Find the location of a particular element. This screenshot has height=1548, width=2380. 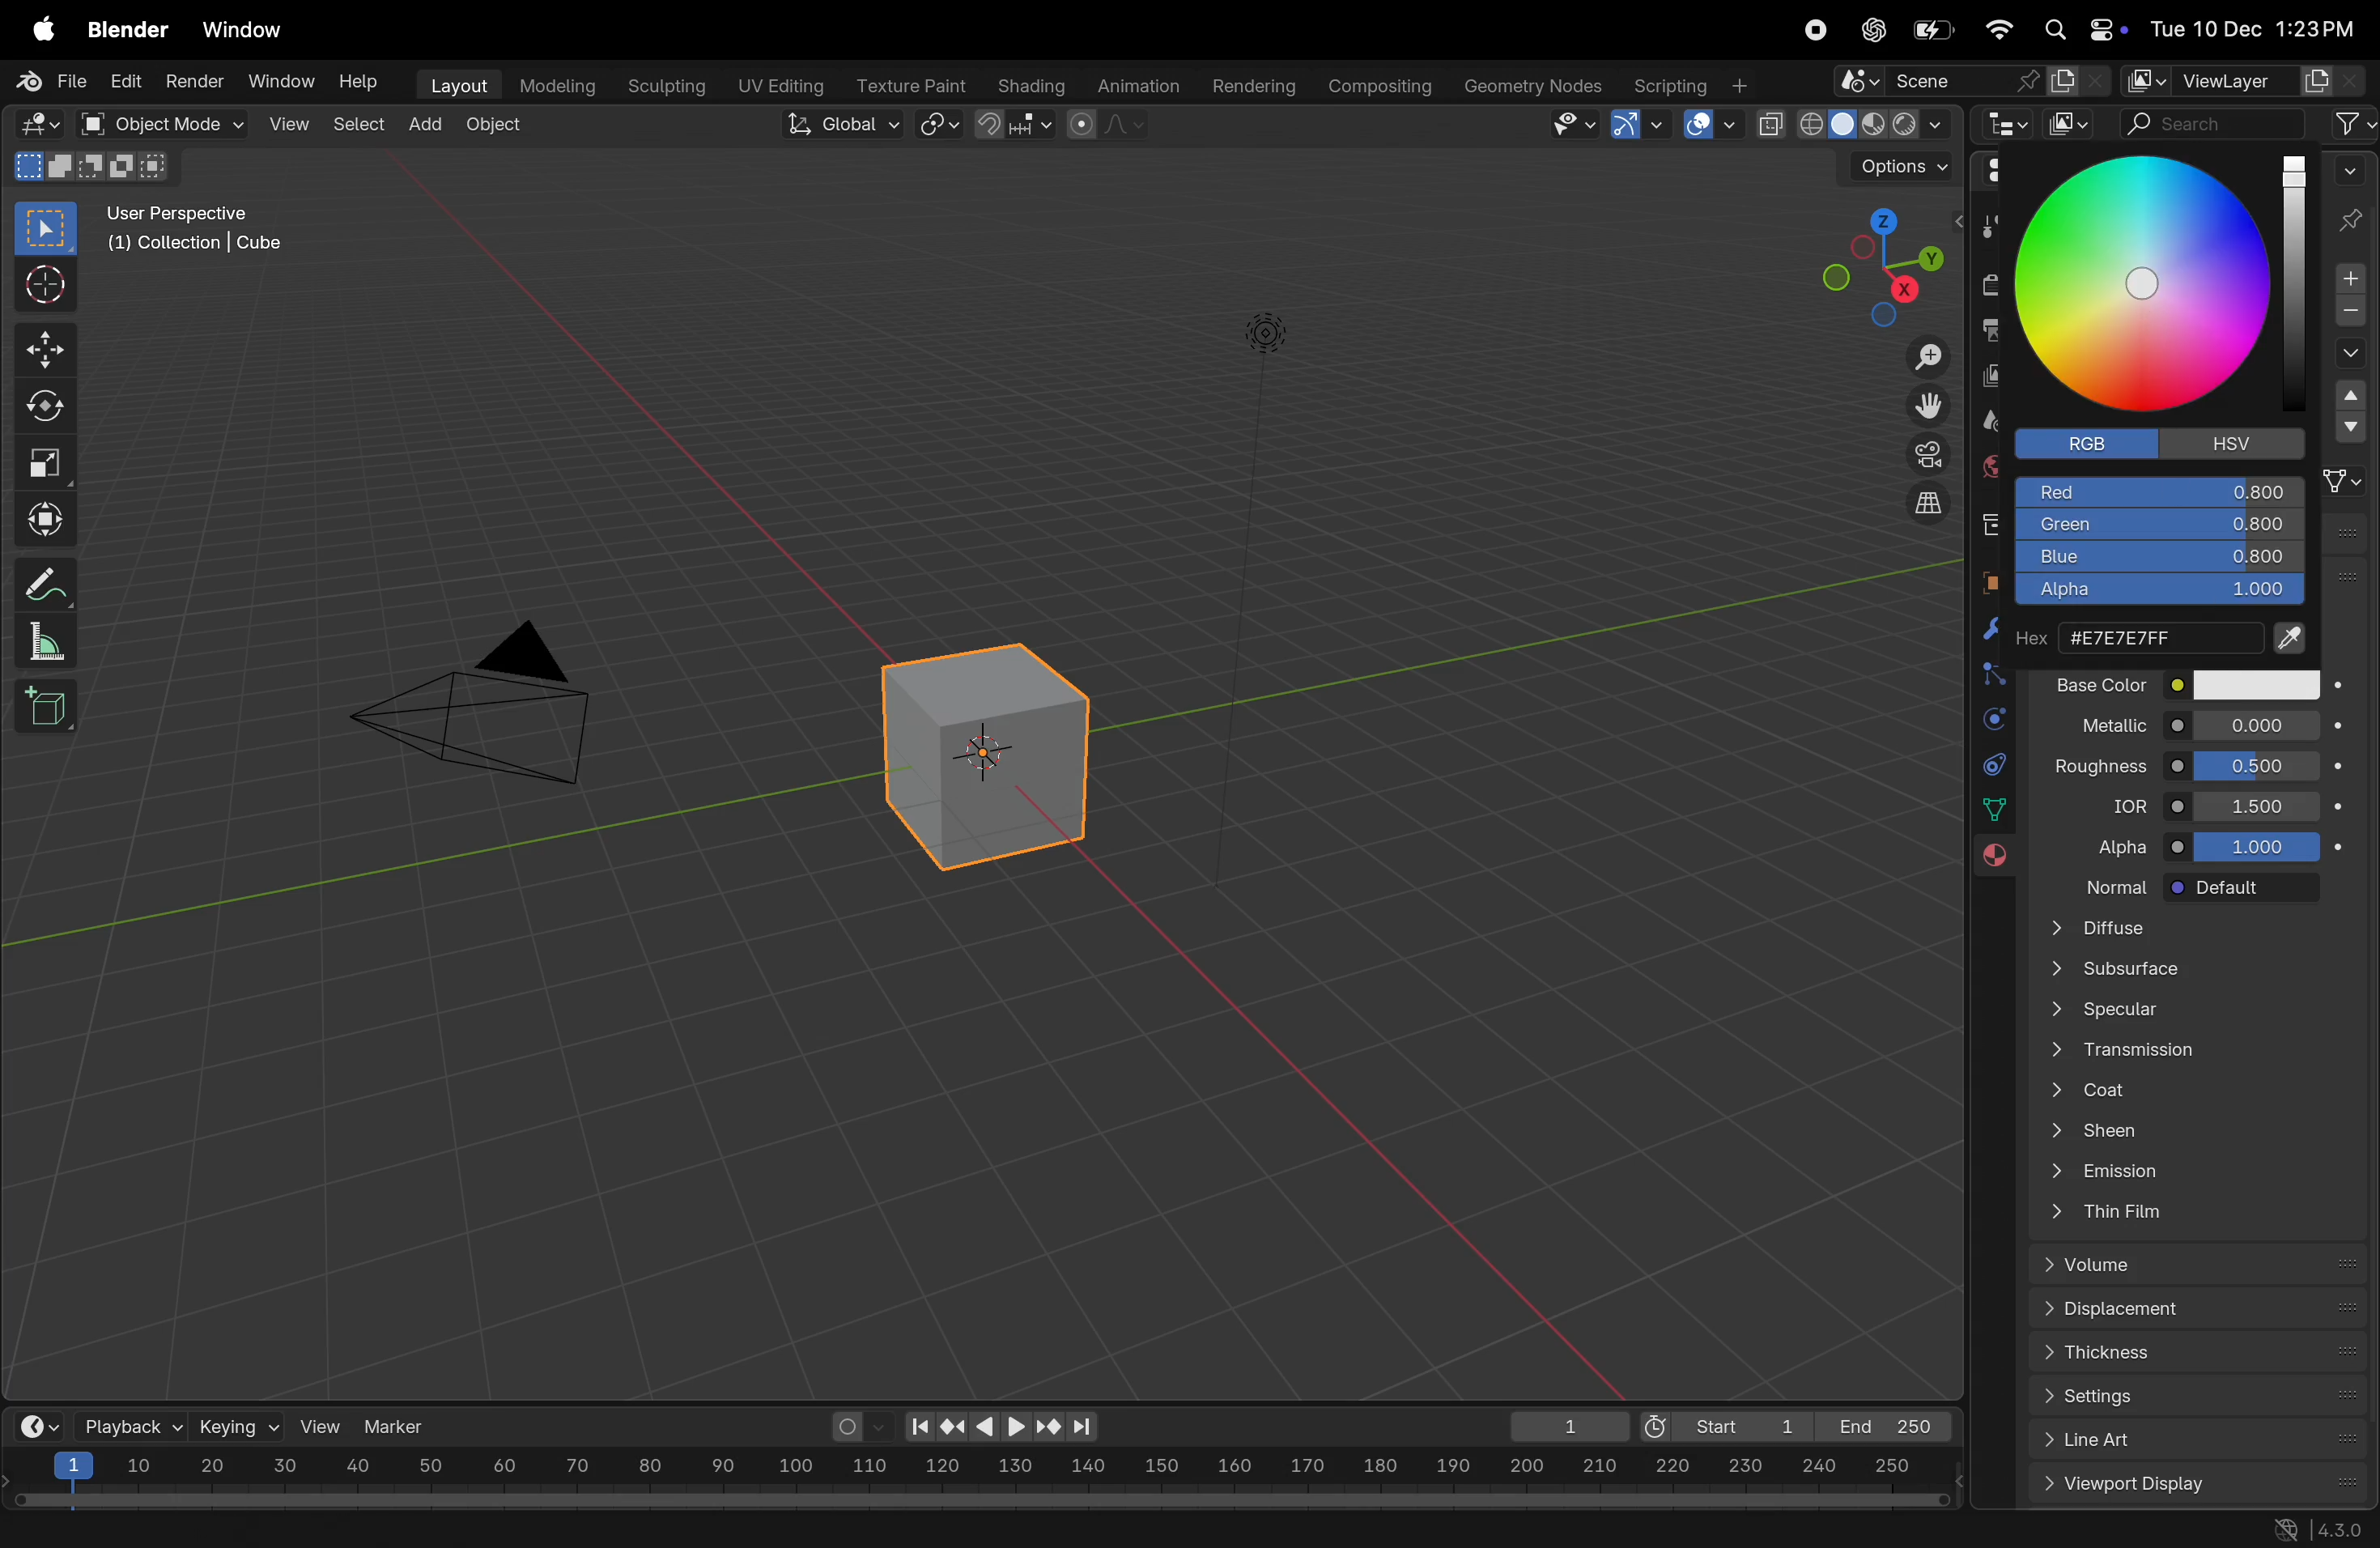

search is located at coordinates (2215, 119).